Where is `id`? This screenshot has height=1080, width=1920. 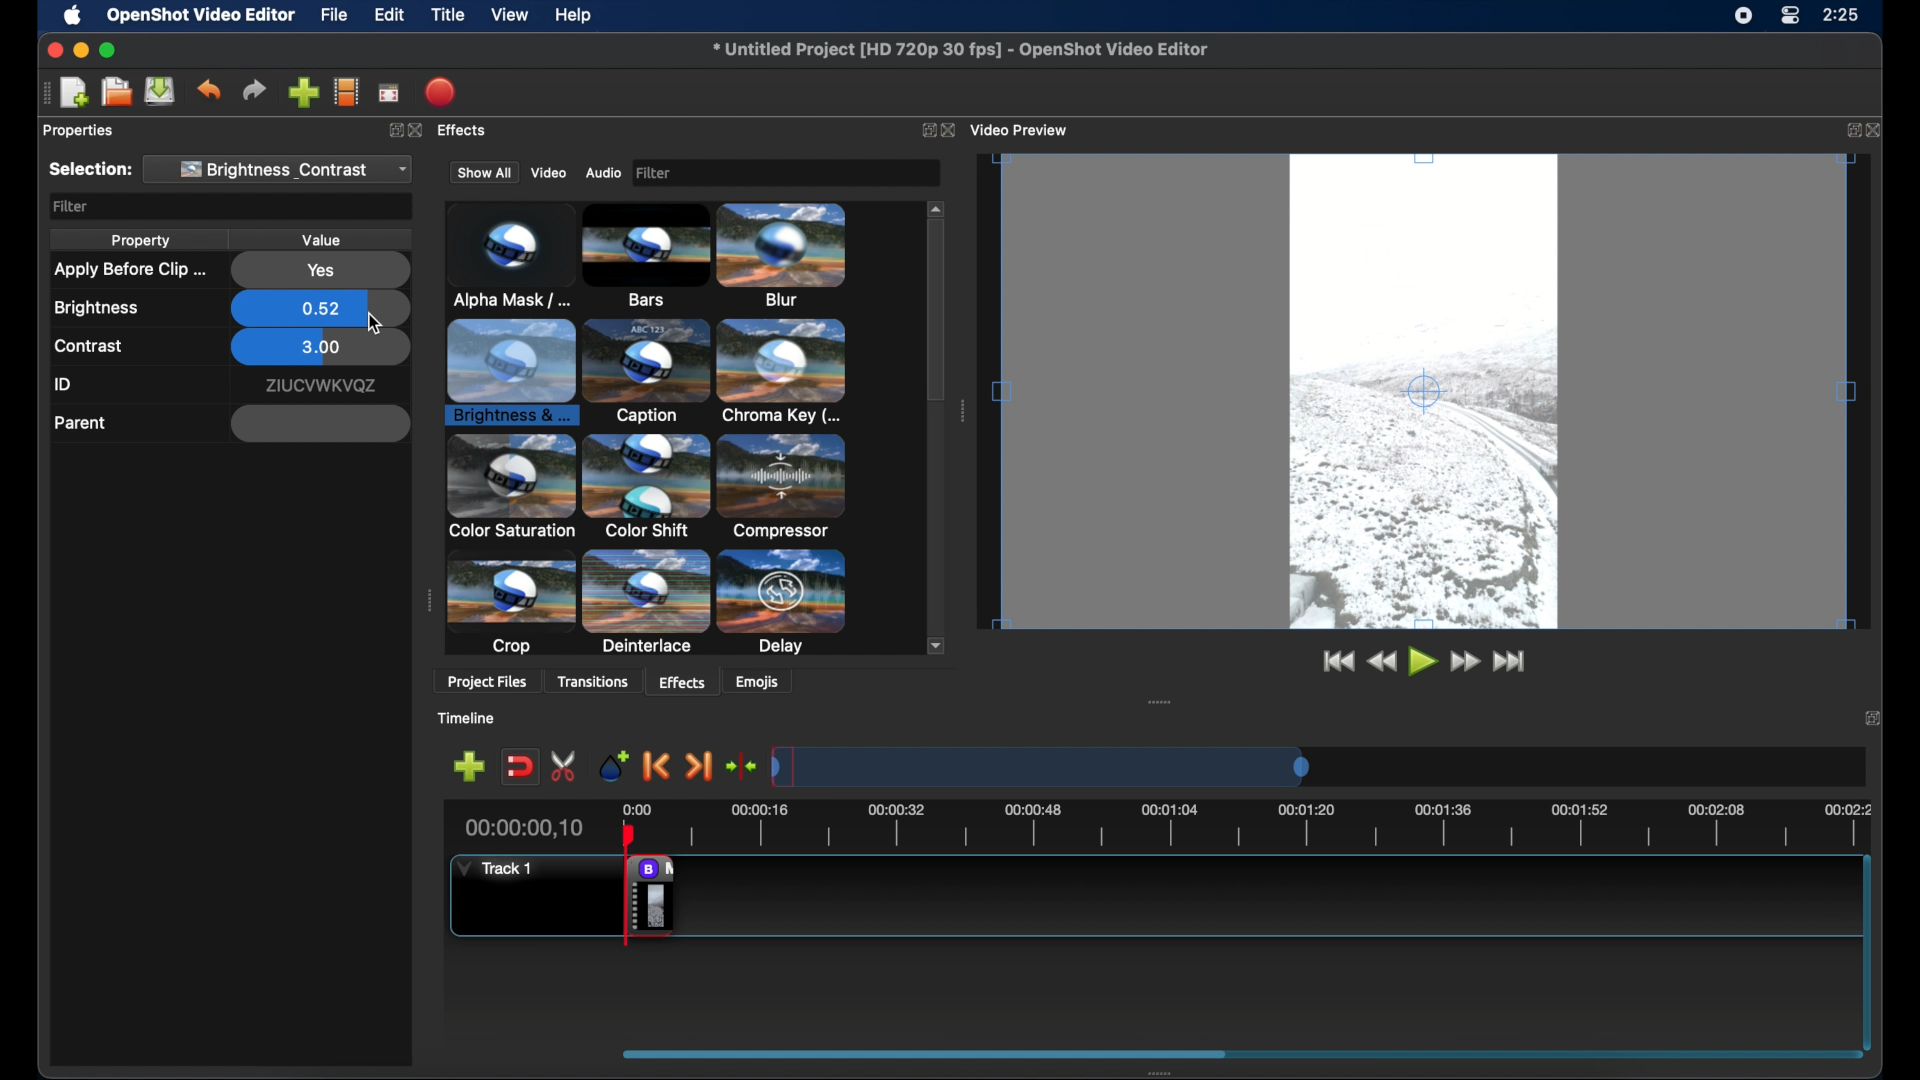
id is located at coordinates (320, 386).